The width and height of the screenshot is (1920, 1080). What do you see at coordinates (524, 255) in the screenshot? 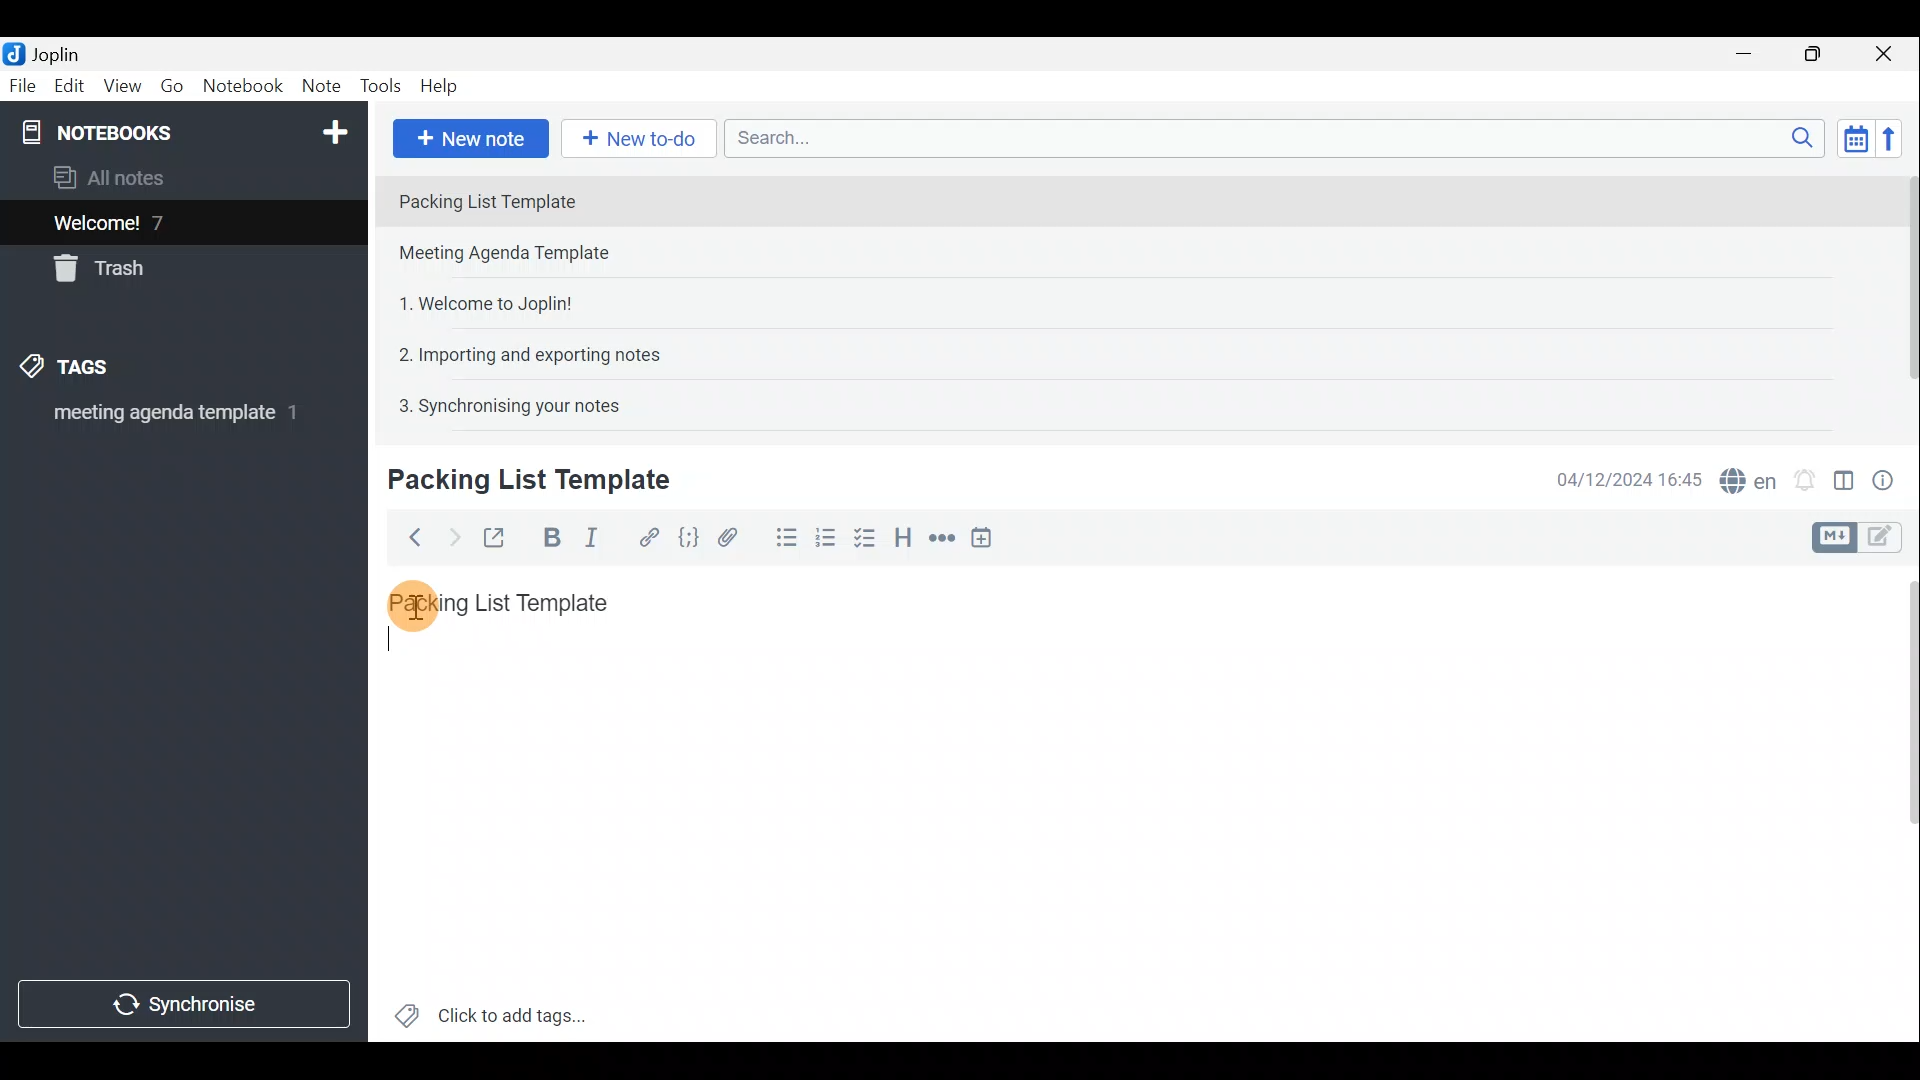
I see `Note 2` at bounding box center [524, 255].